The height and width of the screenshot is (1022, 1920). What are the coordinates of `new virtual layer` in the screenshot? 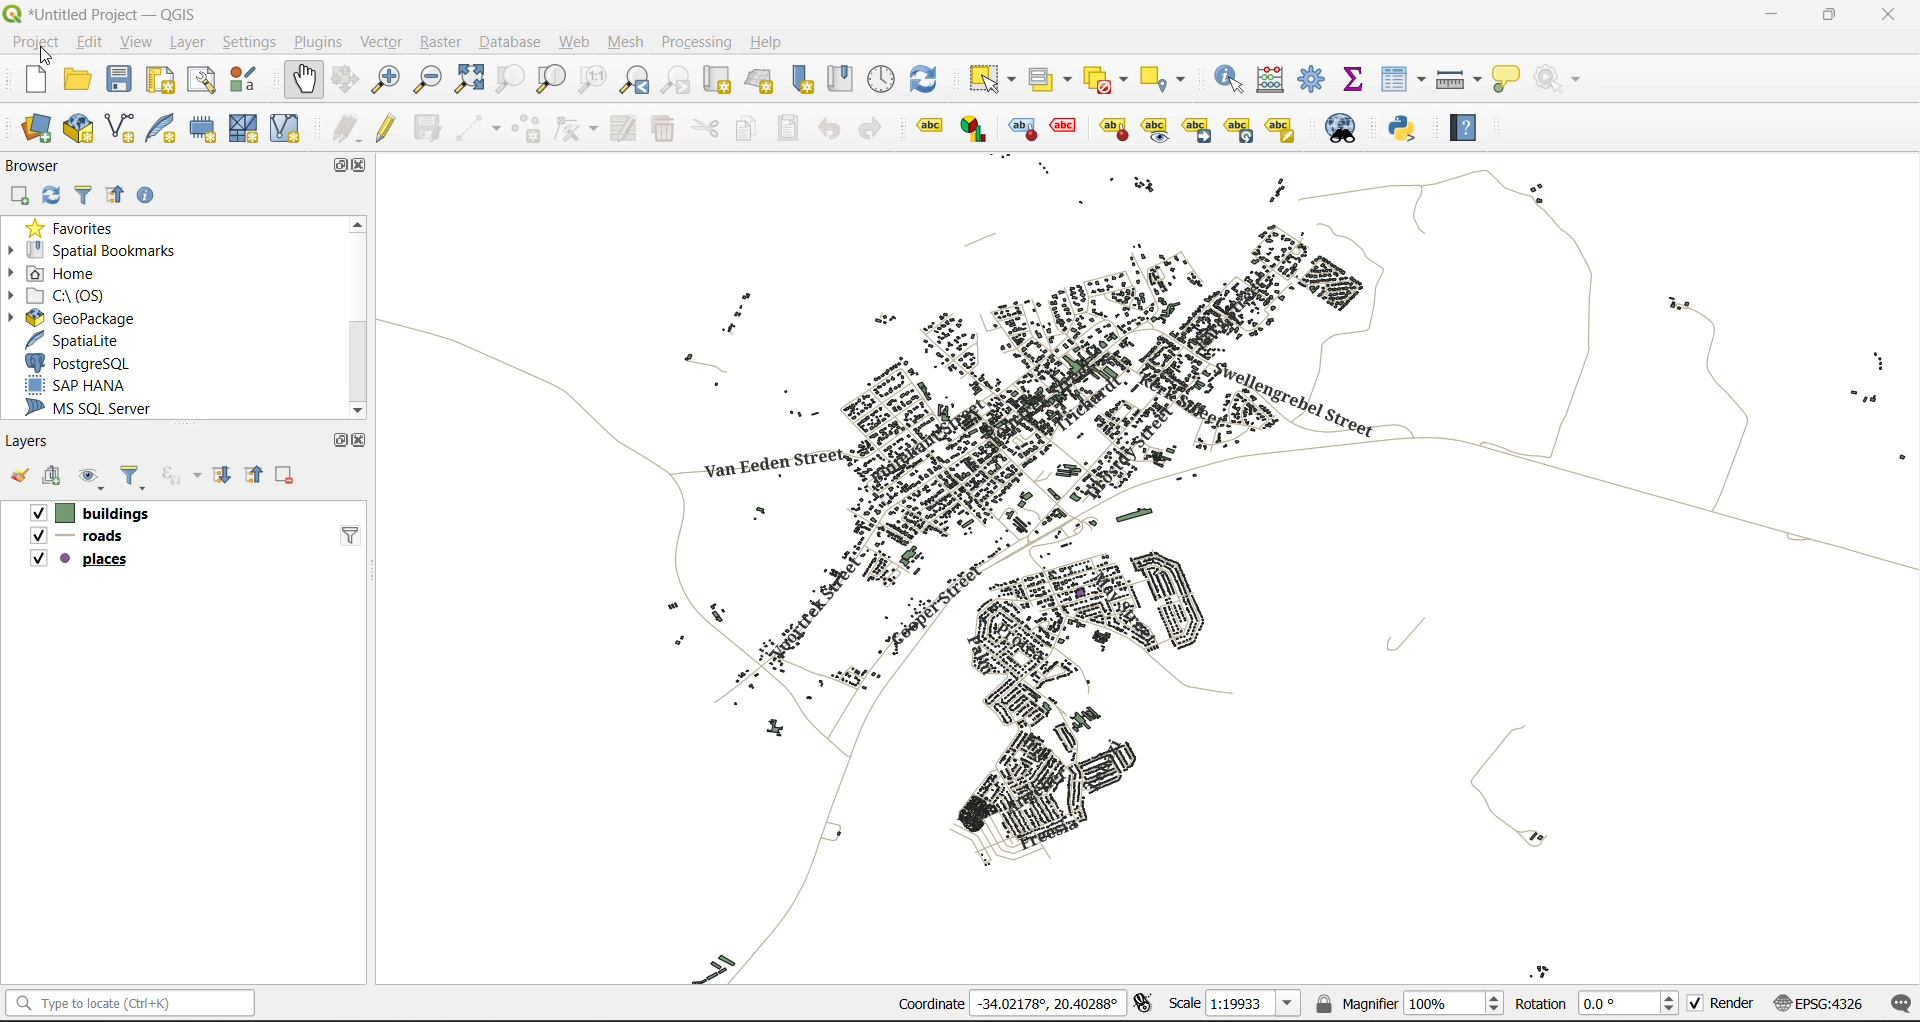 It's located at (286, 127).